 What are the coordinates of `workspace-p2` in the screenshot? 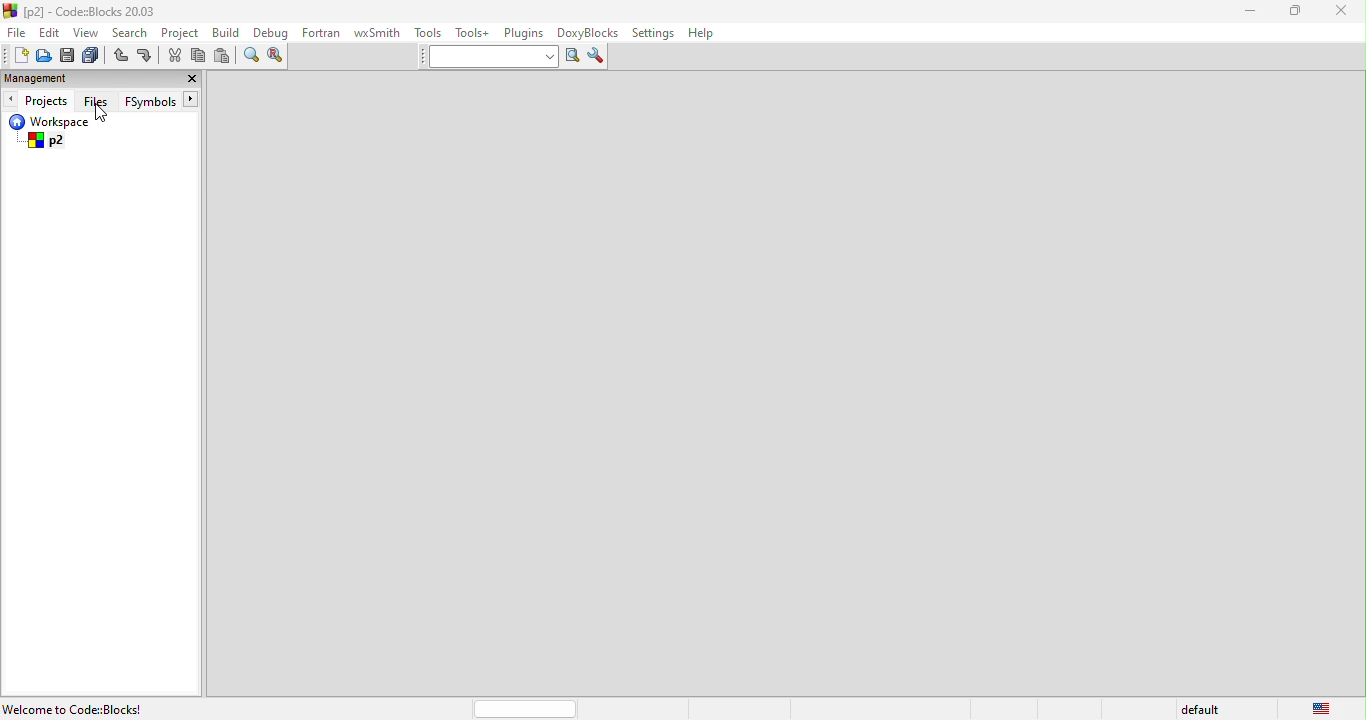 It's located at (66, 133).